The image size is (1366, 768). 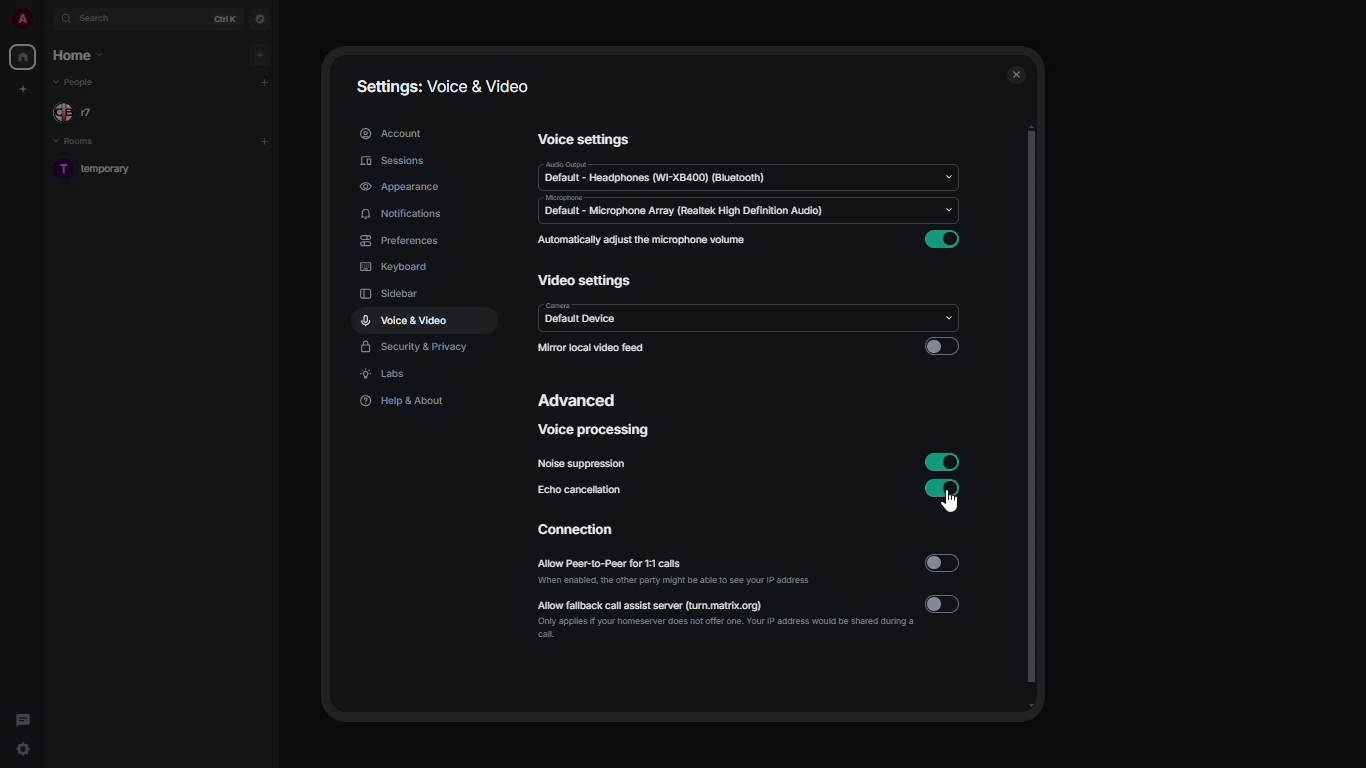 What do you see at coordinates (417, 347) in the screenshot?
I see `security & privacy` at bounding box center [417, 347].